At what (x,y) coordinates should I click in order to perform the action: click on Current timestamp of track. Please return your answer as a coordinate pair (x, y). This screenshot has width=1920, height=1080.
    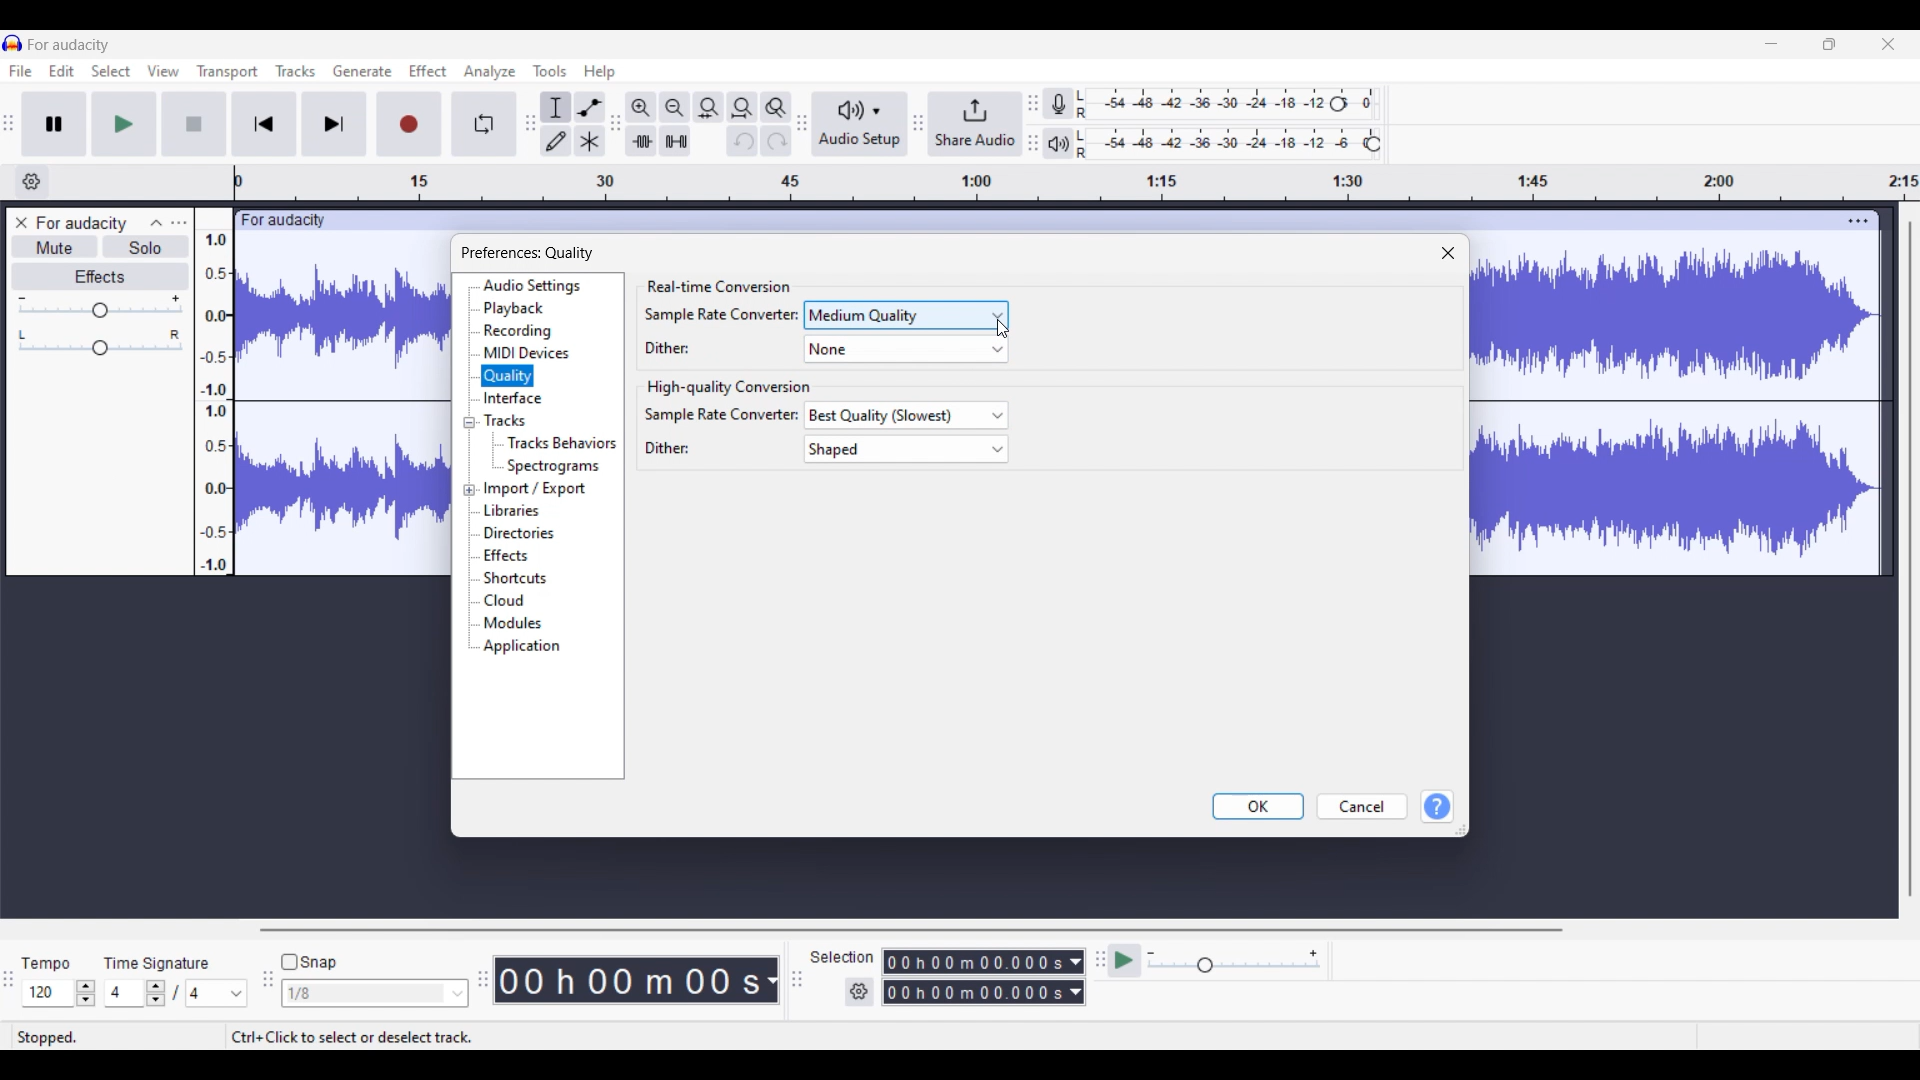
    Looking at the image, I should click on (637, 980).